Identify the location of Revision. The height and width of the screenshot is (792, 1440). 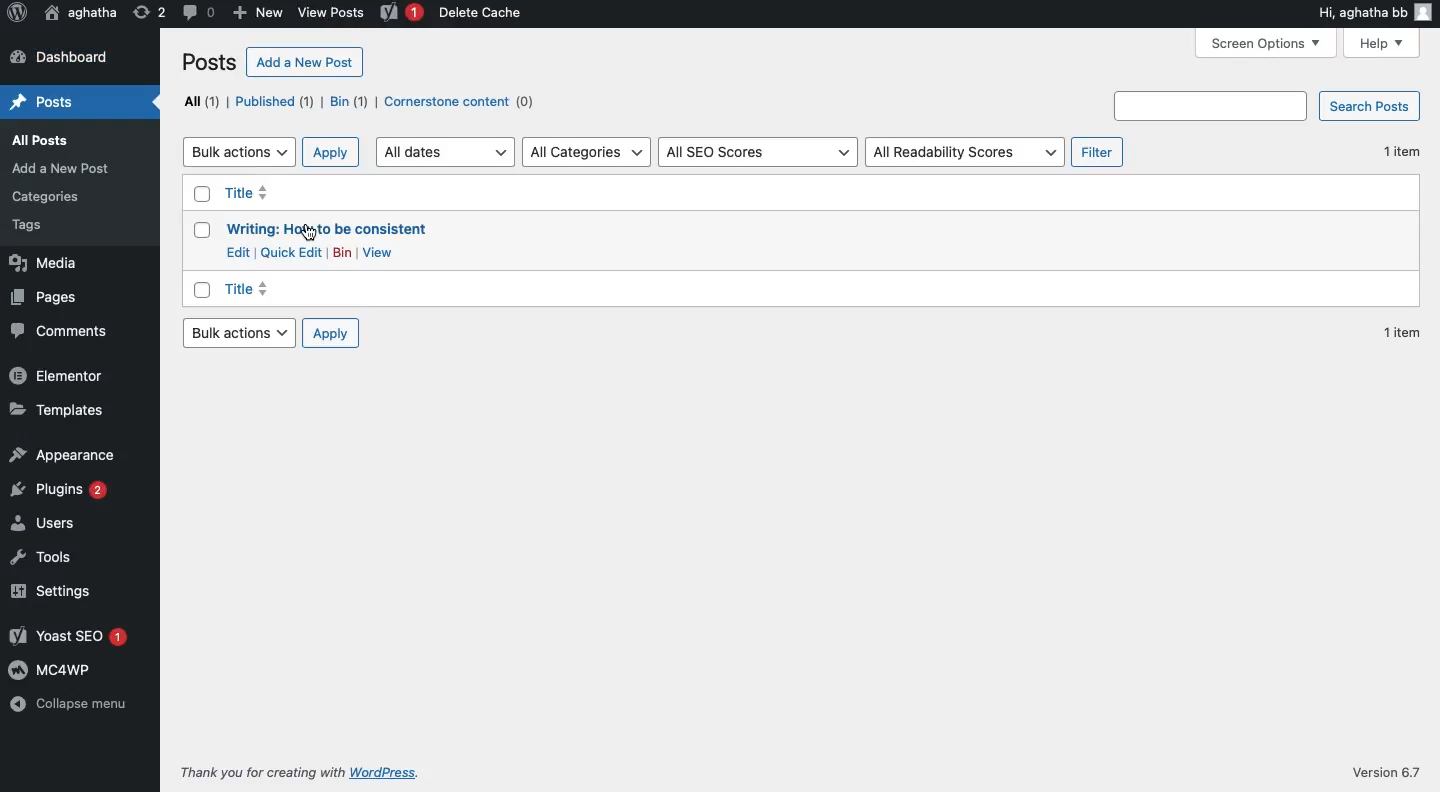
(150, 12).